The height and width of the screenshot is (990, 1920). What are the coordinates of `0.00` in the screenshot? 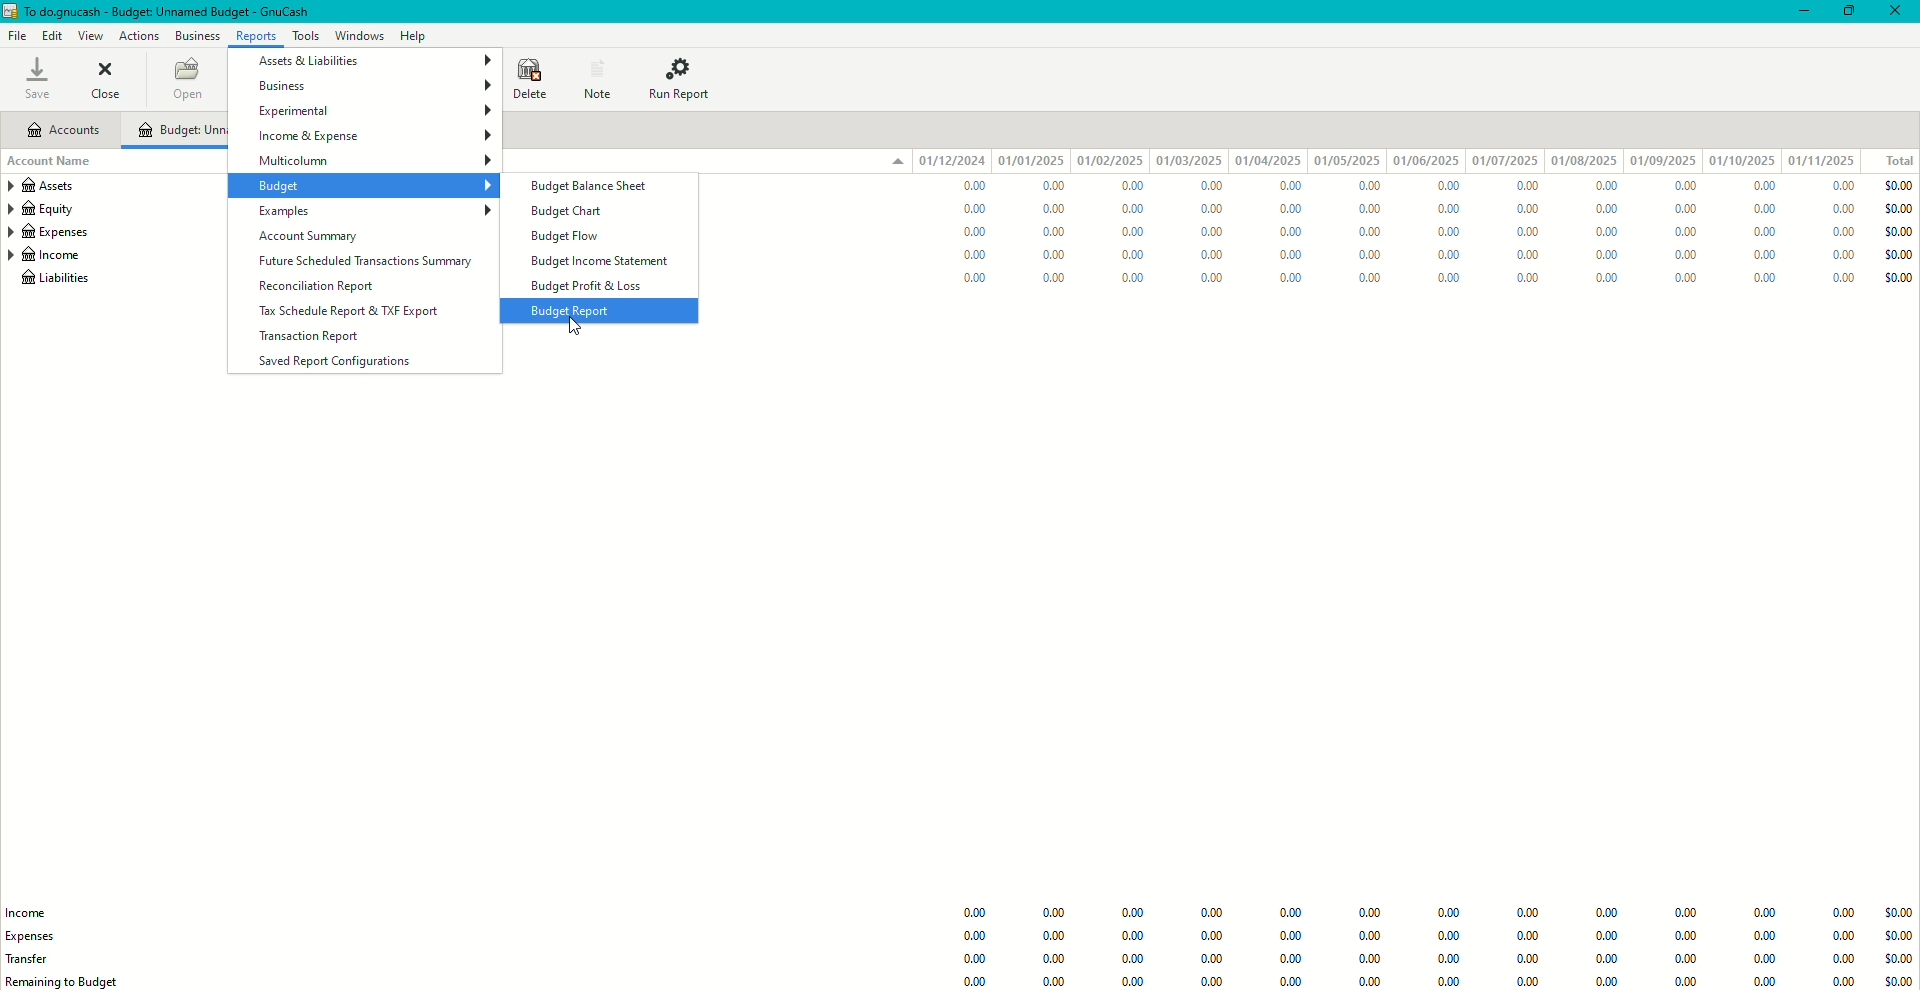 It's located at (1684, 981).